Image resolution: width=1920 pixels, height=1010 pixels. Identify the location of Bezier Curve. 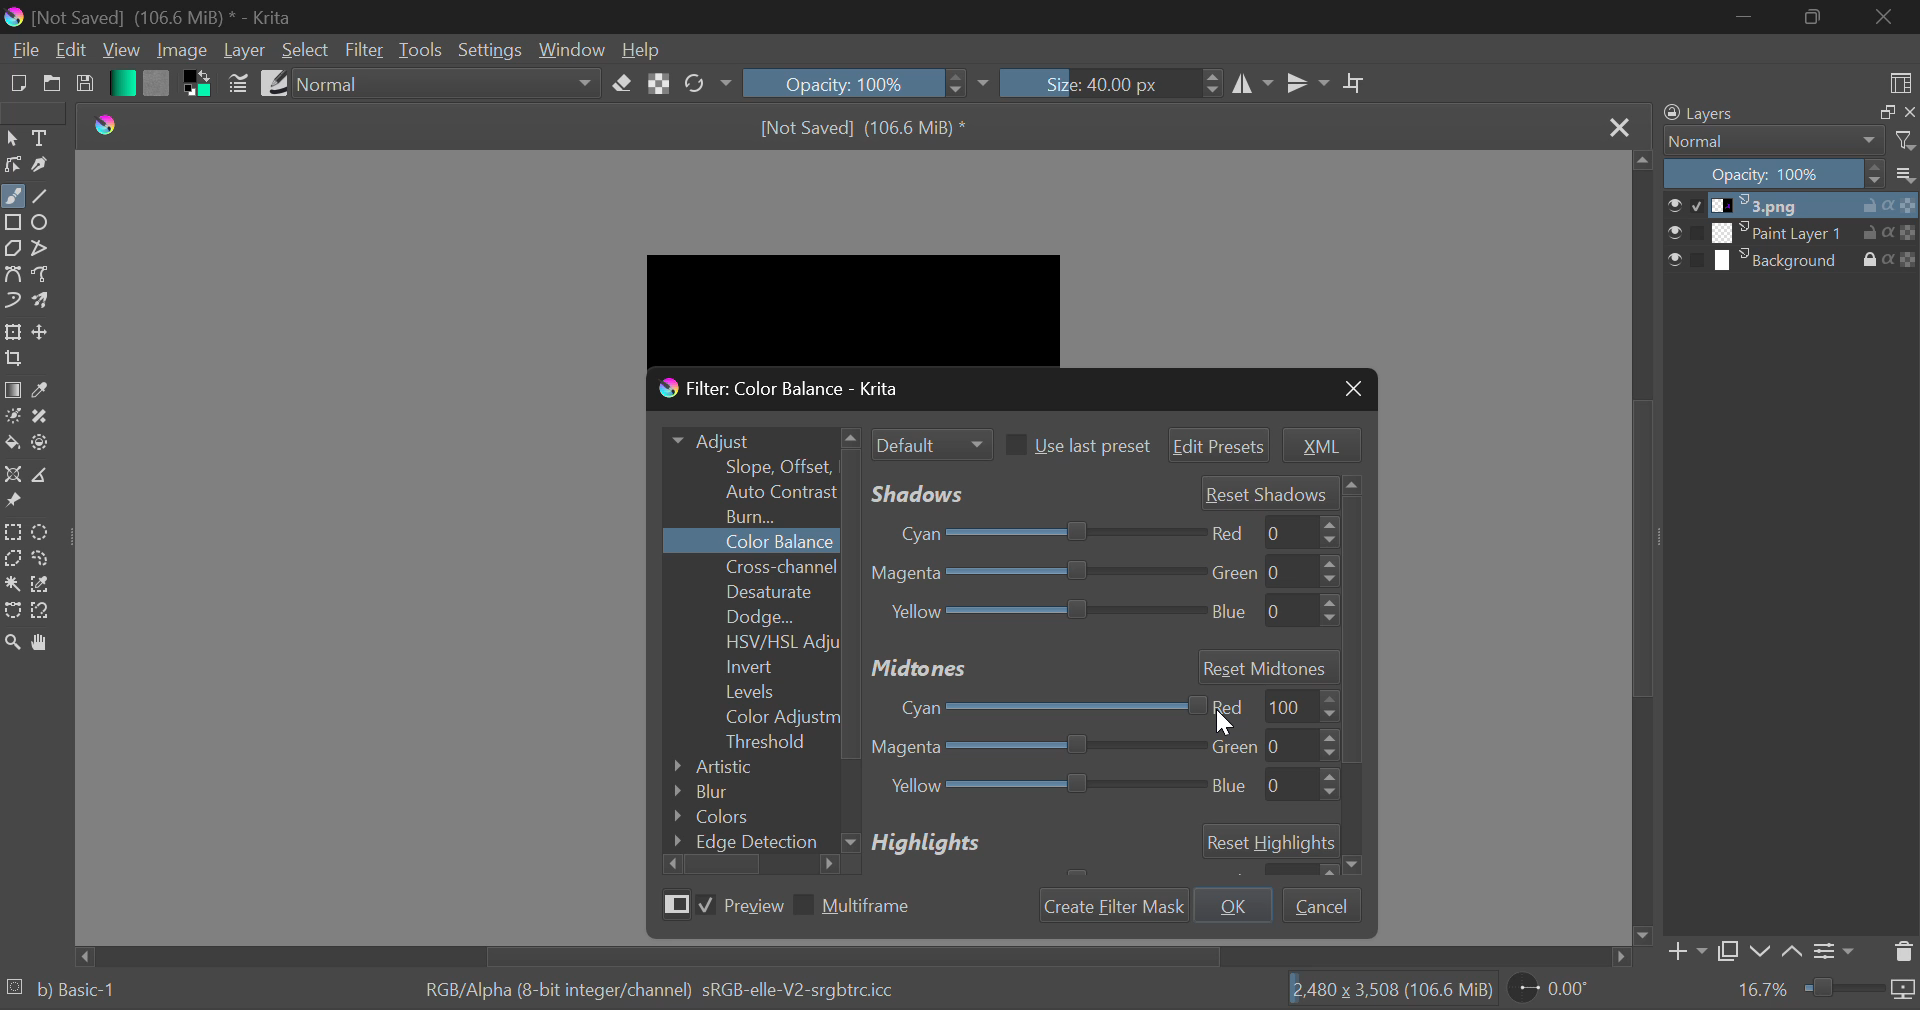
(16, 276).